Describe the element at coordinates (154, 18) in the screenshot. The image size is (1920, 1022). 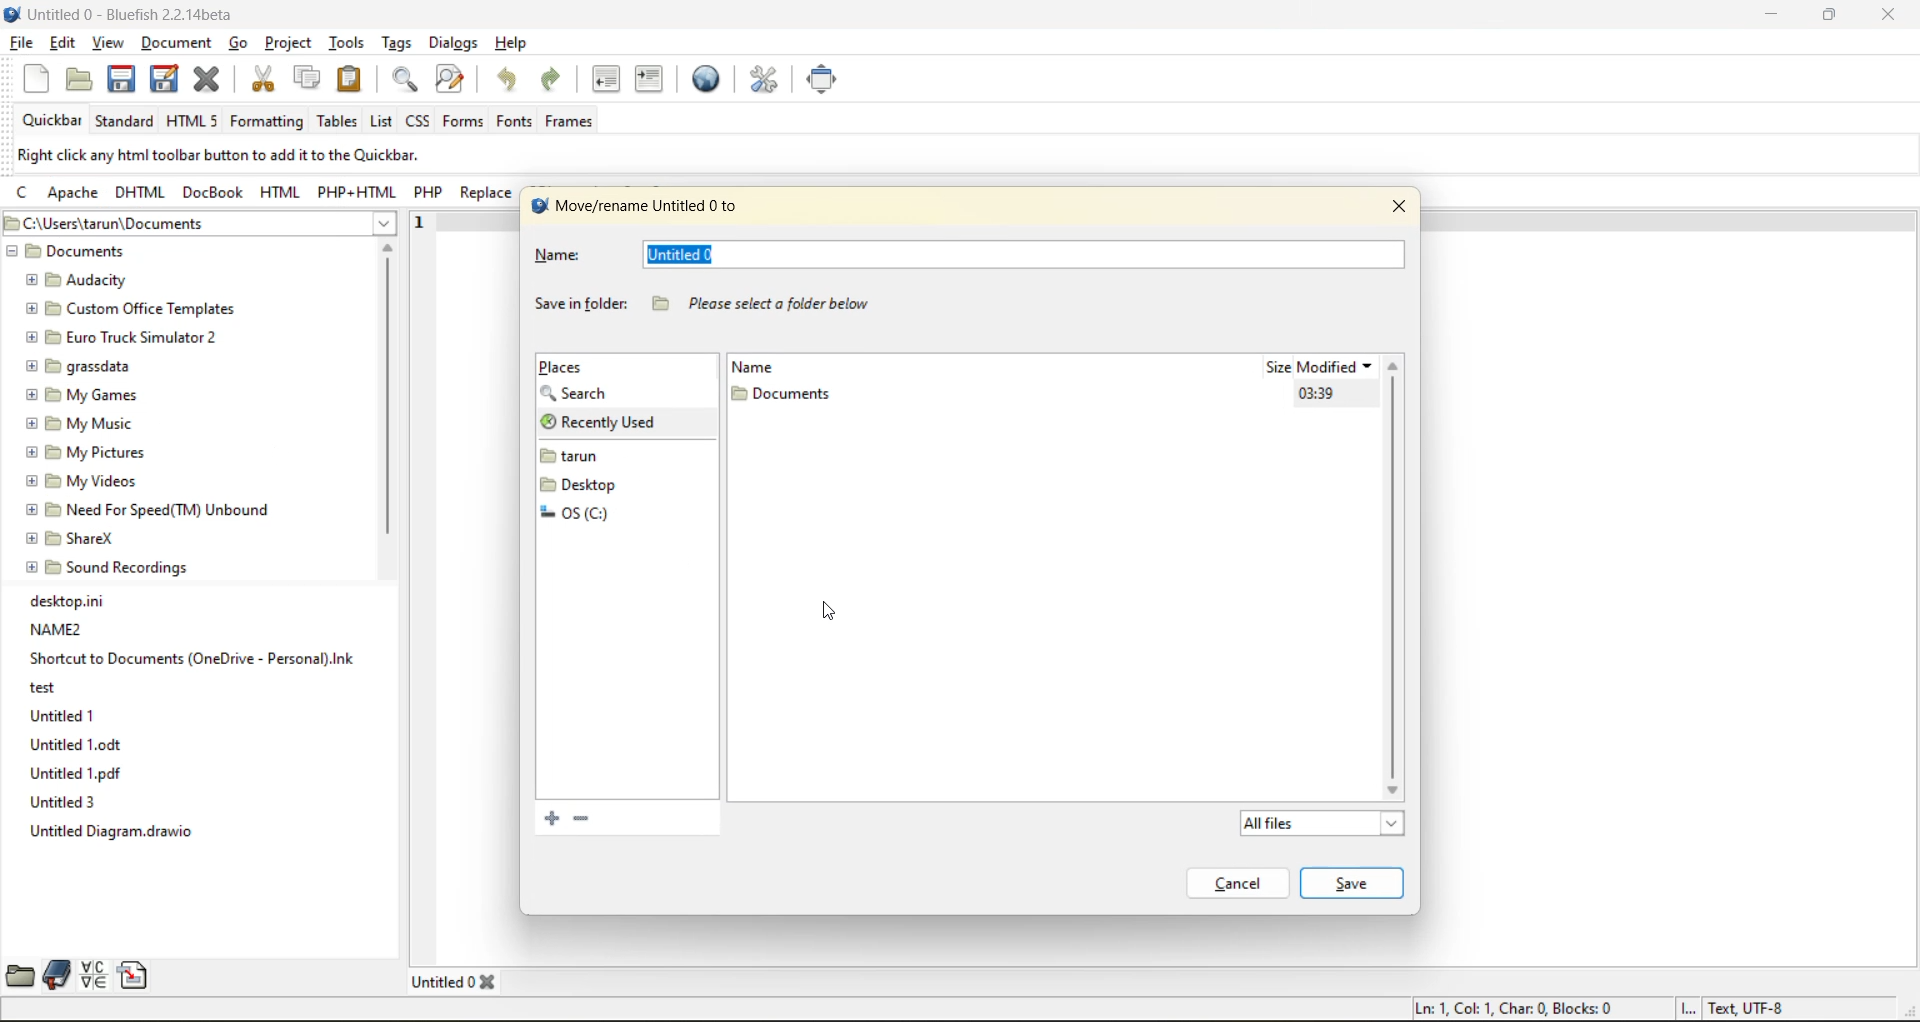
I see `file name and app name` at that location.